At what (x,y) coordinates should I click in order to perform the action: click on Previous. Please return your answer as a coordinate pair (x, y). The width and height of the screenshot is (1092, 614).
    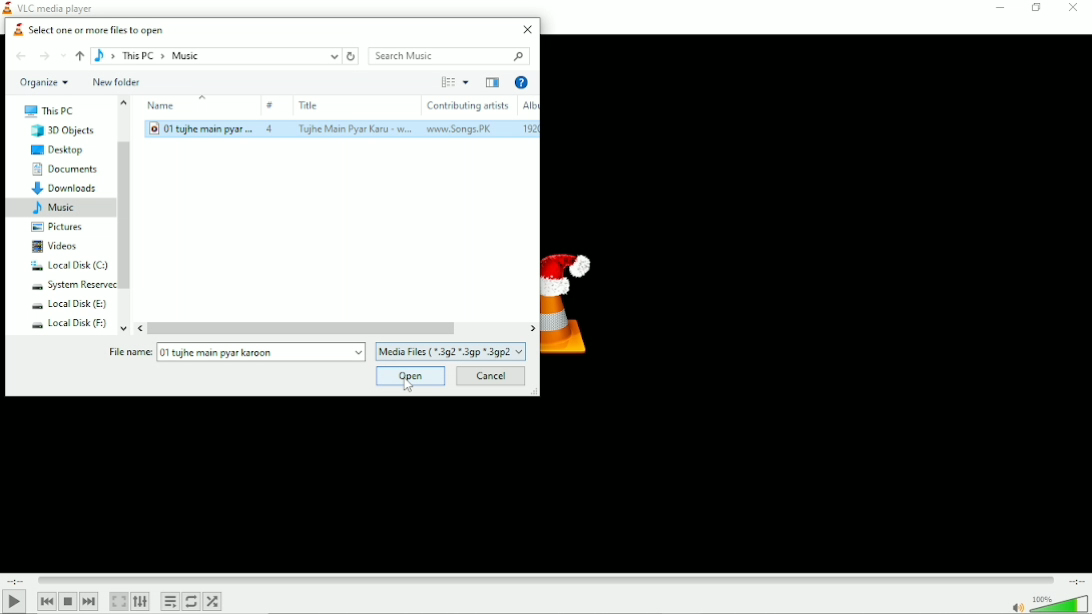
    Looking at the image, I should click on (44, 602).